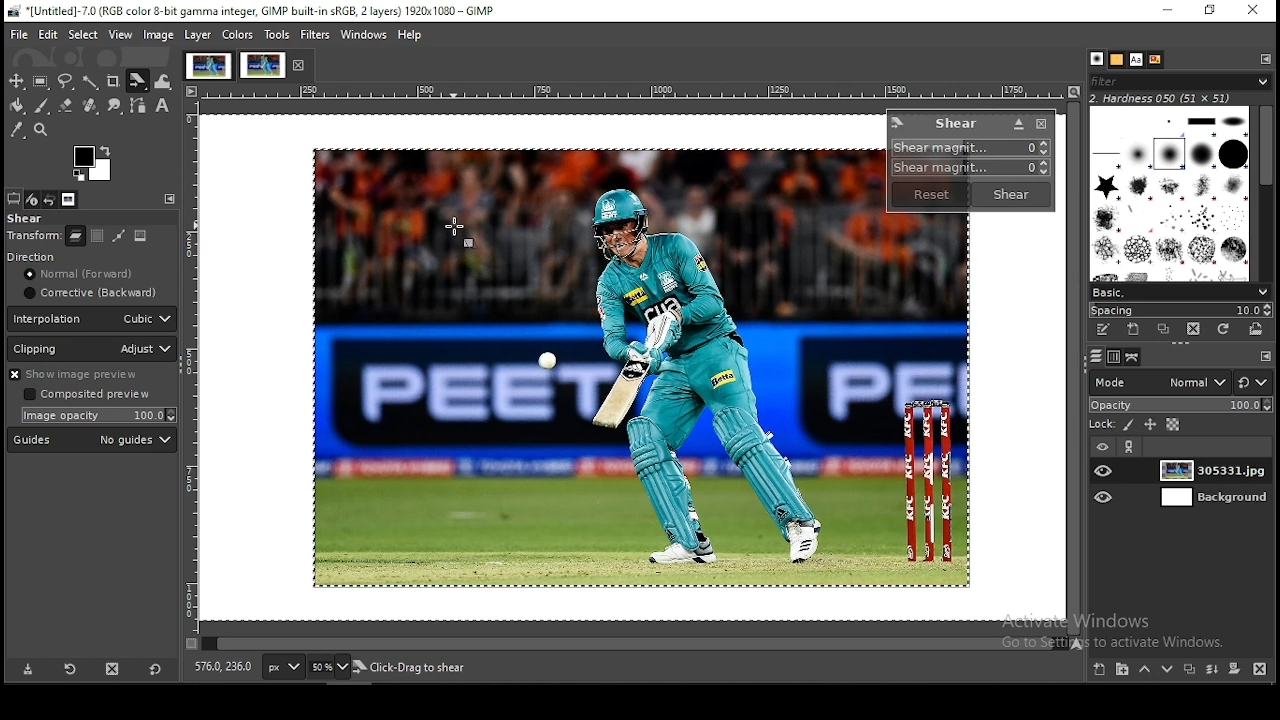 The image size is (1280, 720). I want to click on layer 2, so click(1207, 499).